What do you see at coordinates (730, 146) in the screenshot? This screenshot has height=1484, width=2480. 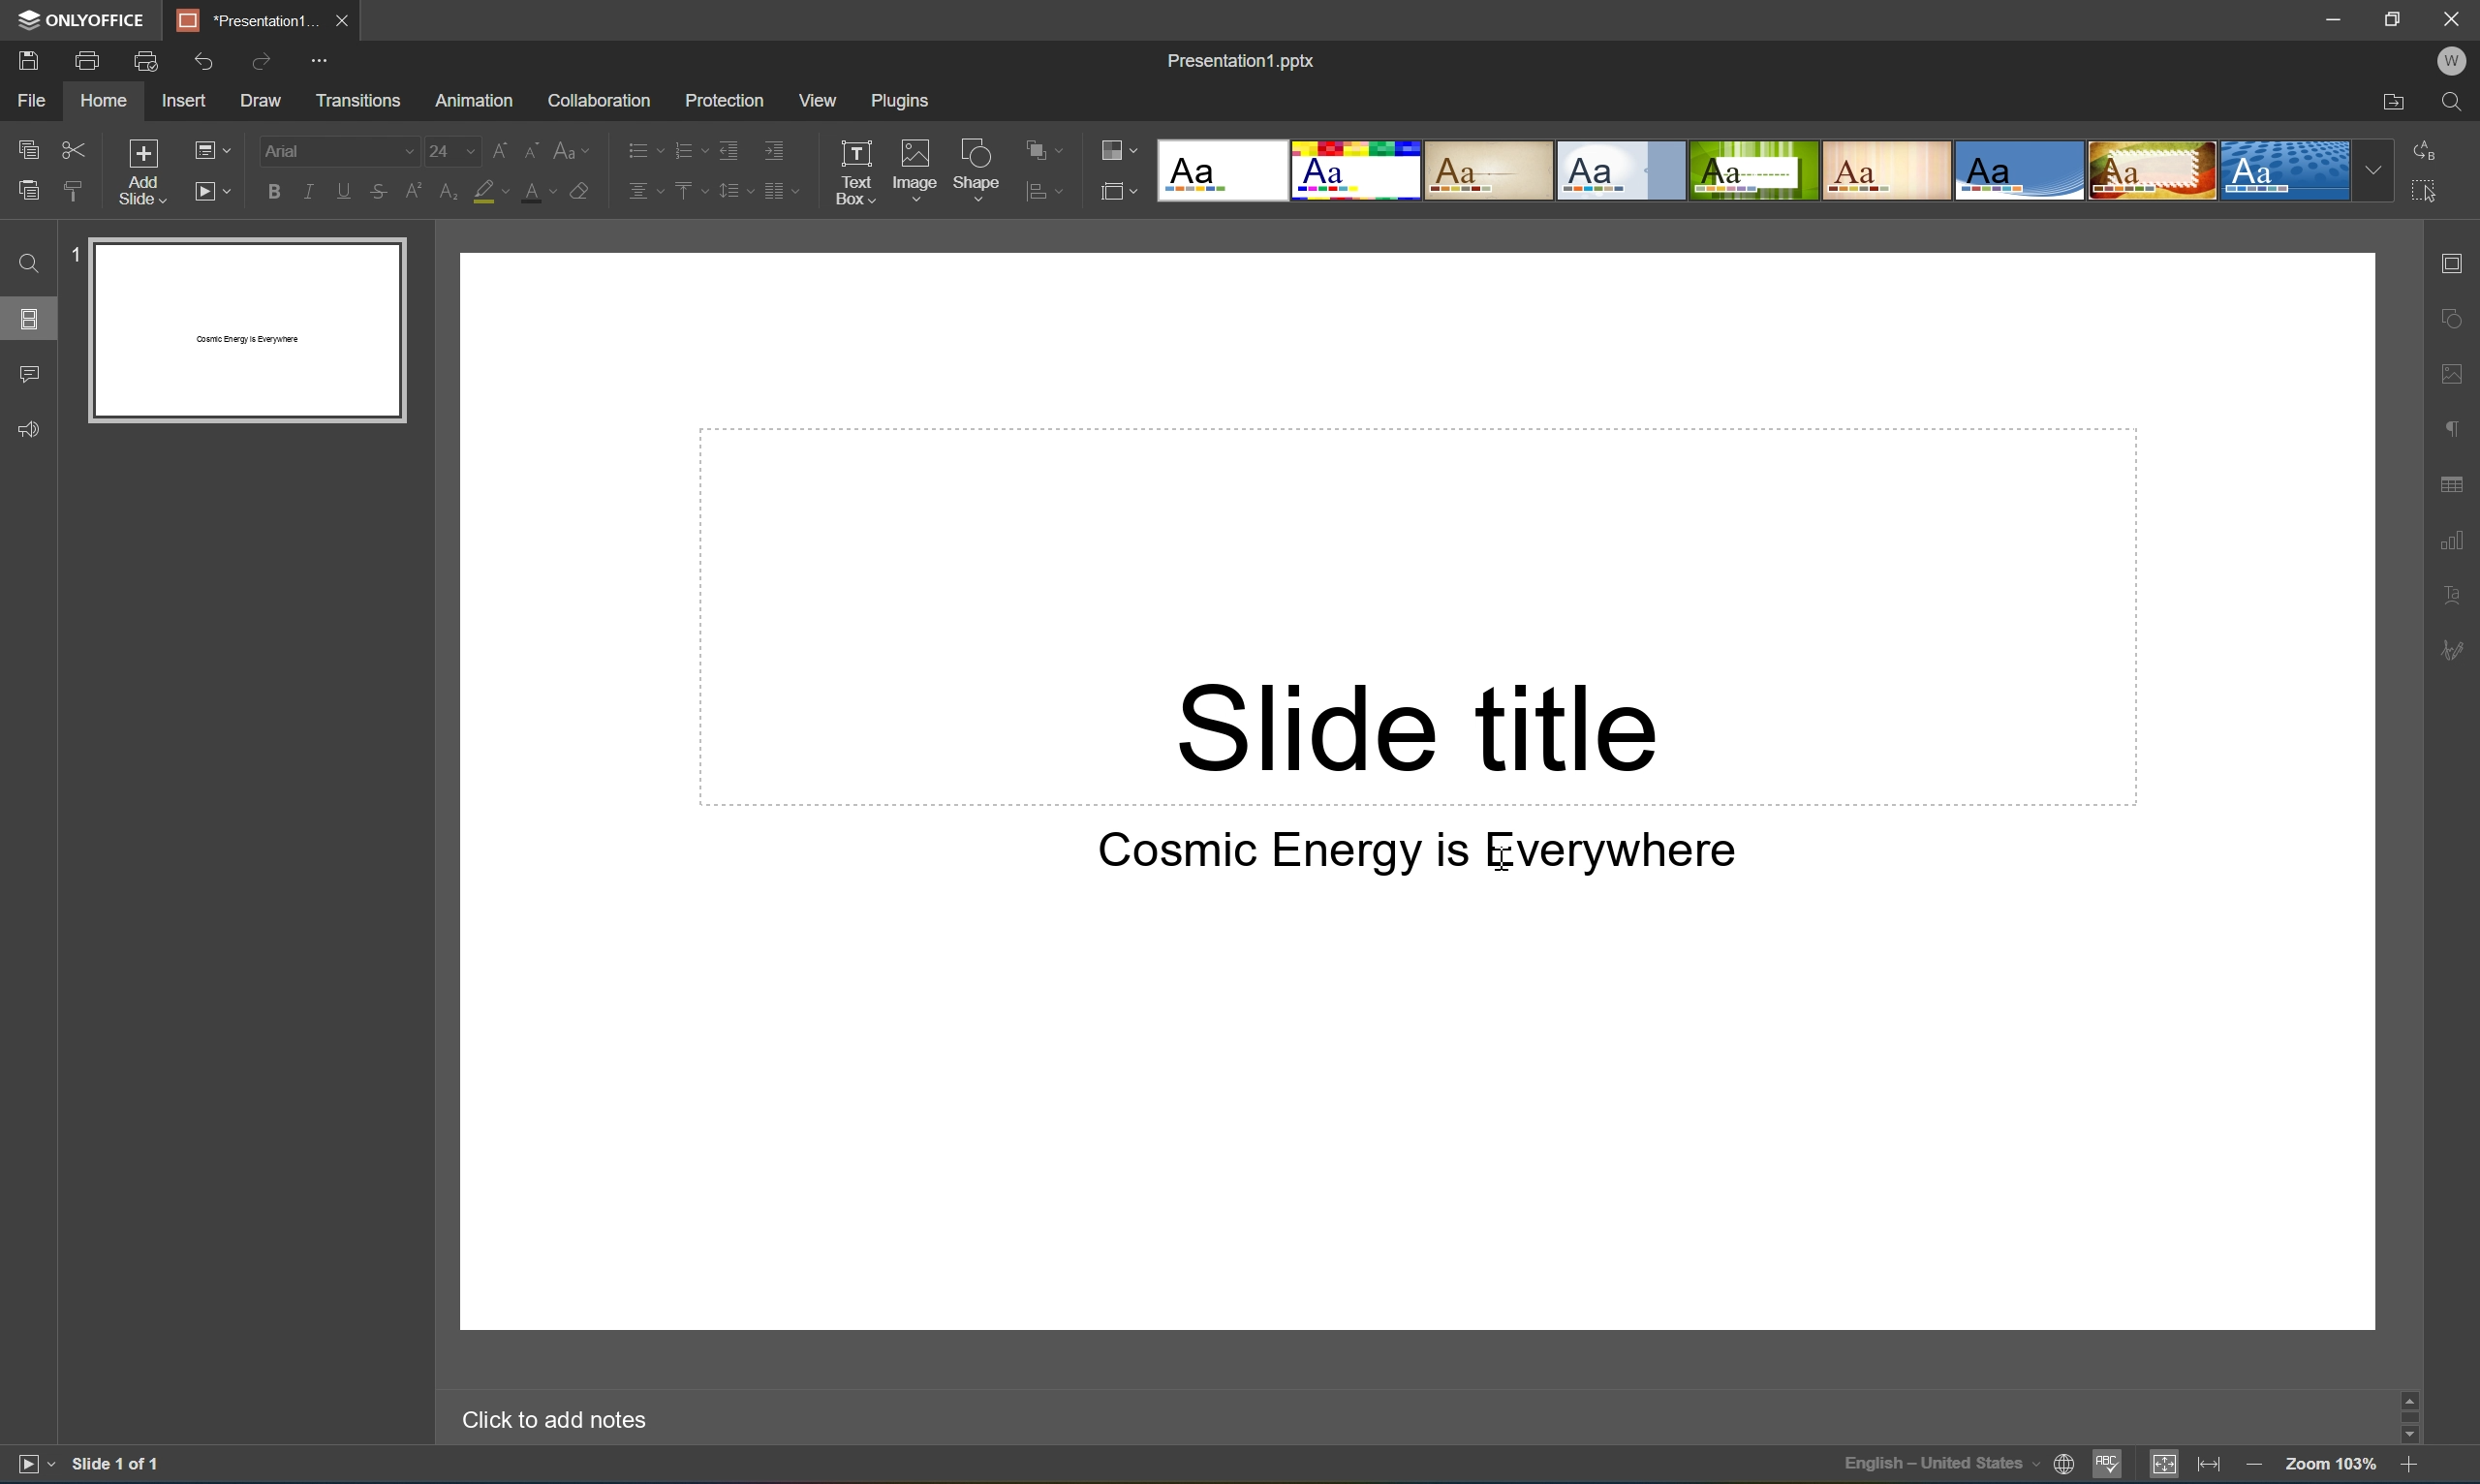 I see `Decrease indent` at bounding box center [730, 146].